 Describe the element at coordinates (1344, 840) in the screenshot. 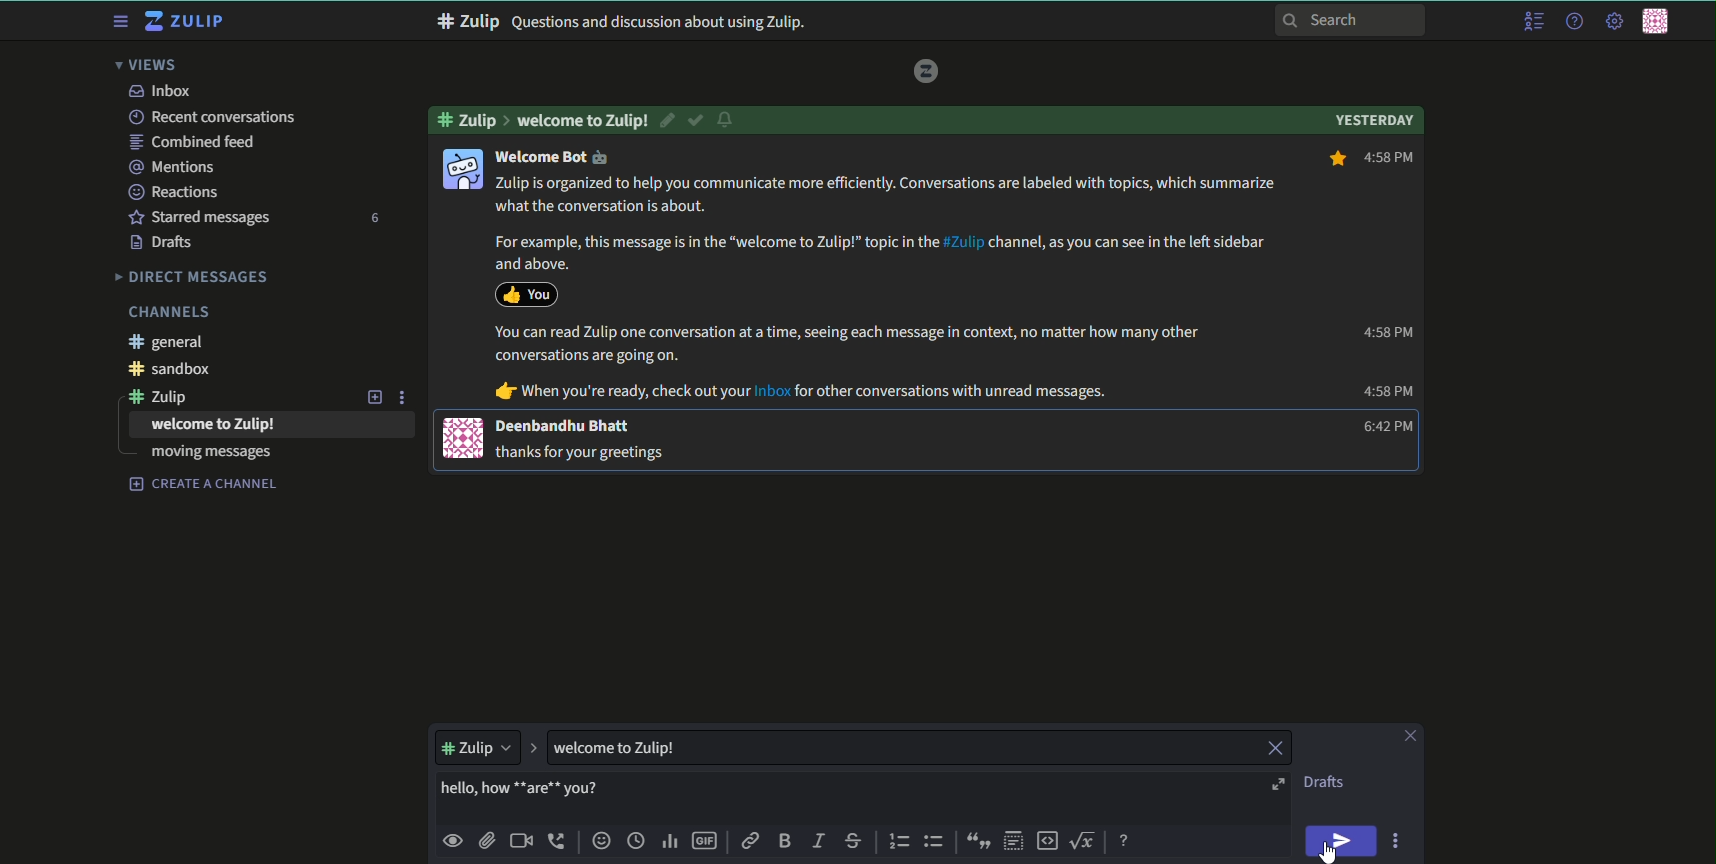

I see `send` at that location.